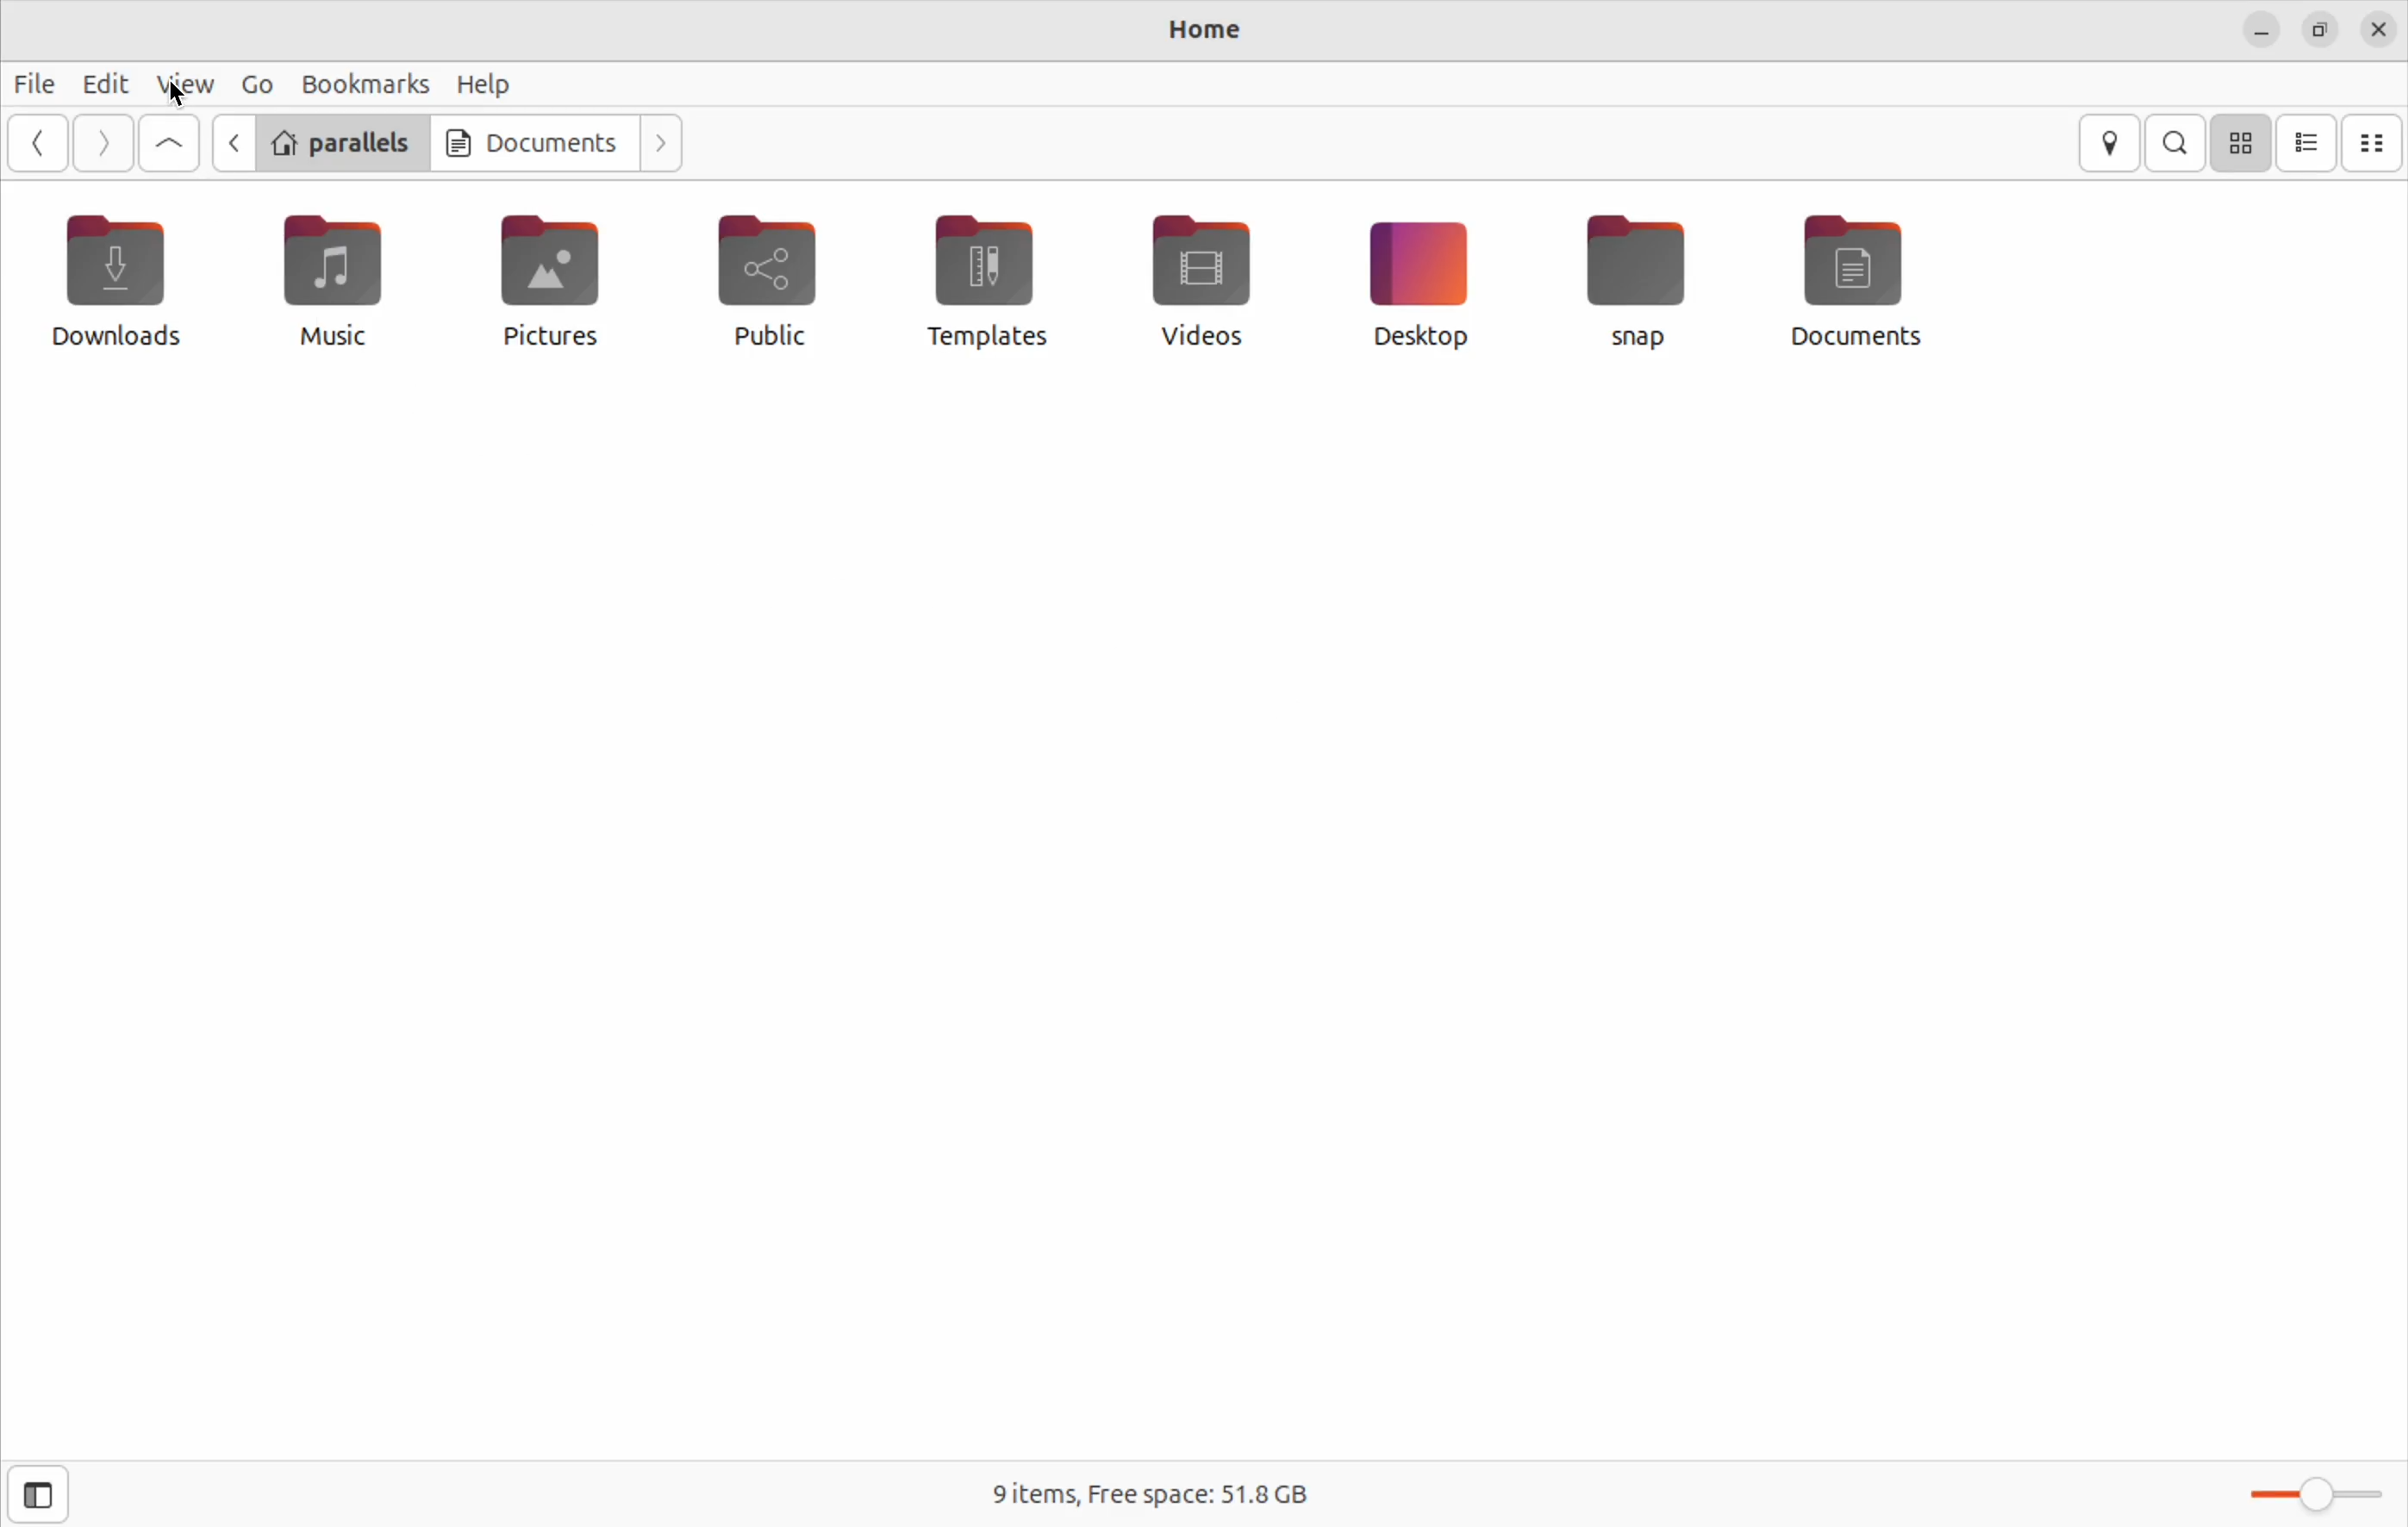 Image resolution: width=2408 pixels, height=1527 pixels. What do you see at coordinates (532, 140) in the screenshot?
I see `Documents` at bounding box center [532, 140].